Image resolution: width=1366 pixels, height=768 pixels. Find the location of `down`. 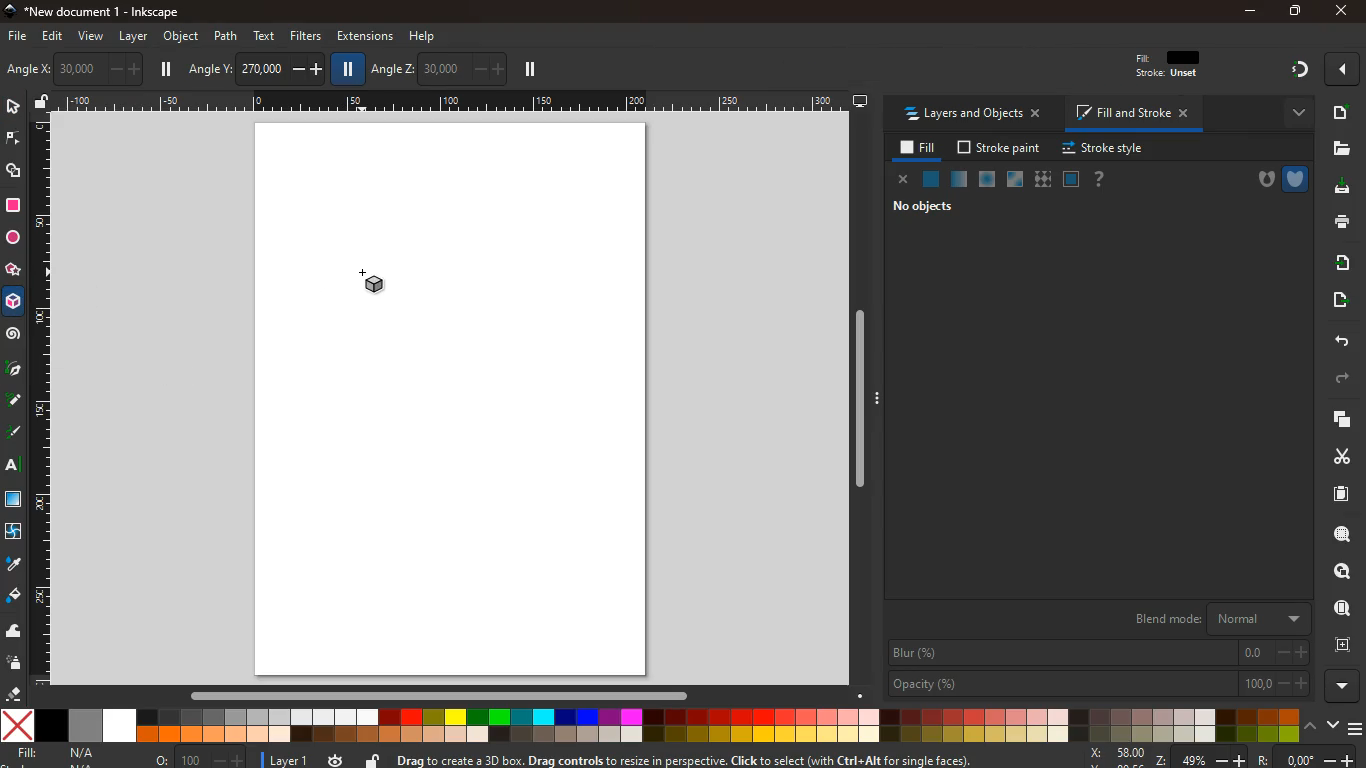

down is located at coordinates (1332, 726).